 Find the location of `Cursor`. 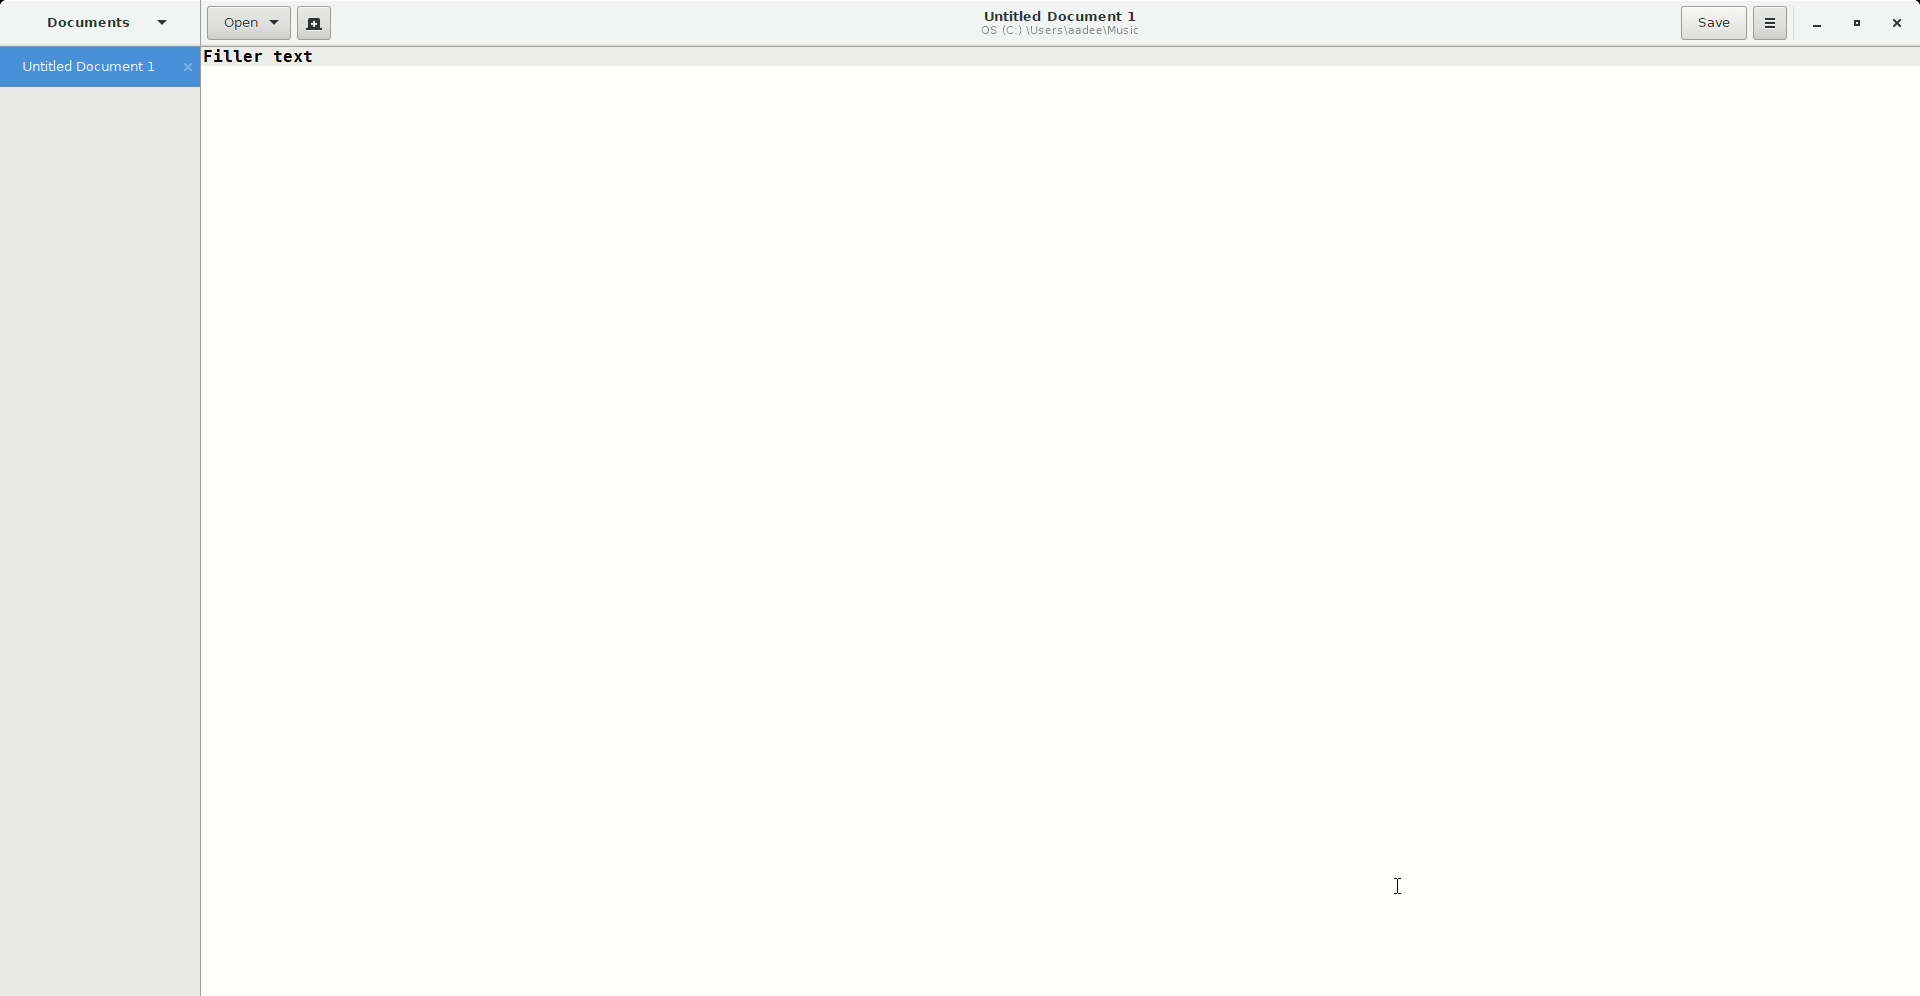

Cursor is located at coordinates (1390, 886).